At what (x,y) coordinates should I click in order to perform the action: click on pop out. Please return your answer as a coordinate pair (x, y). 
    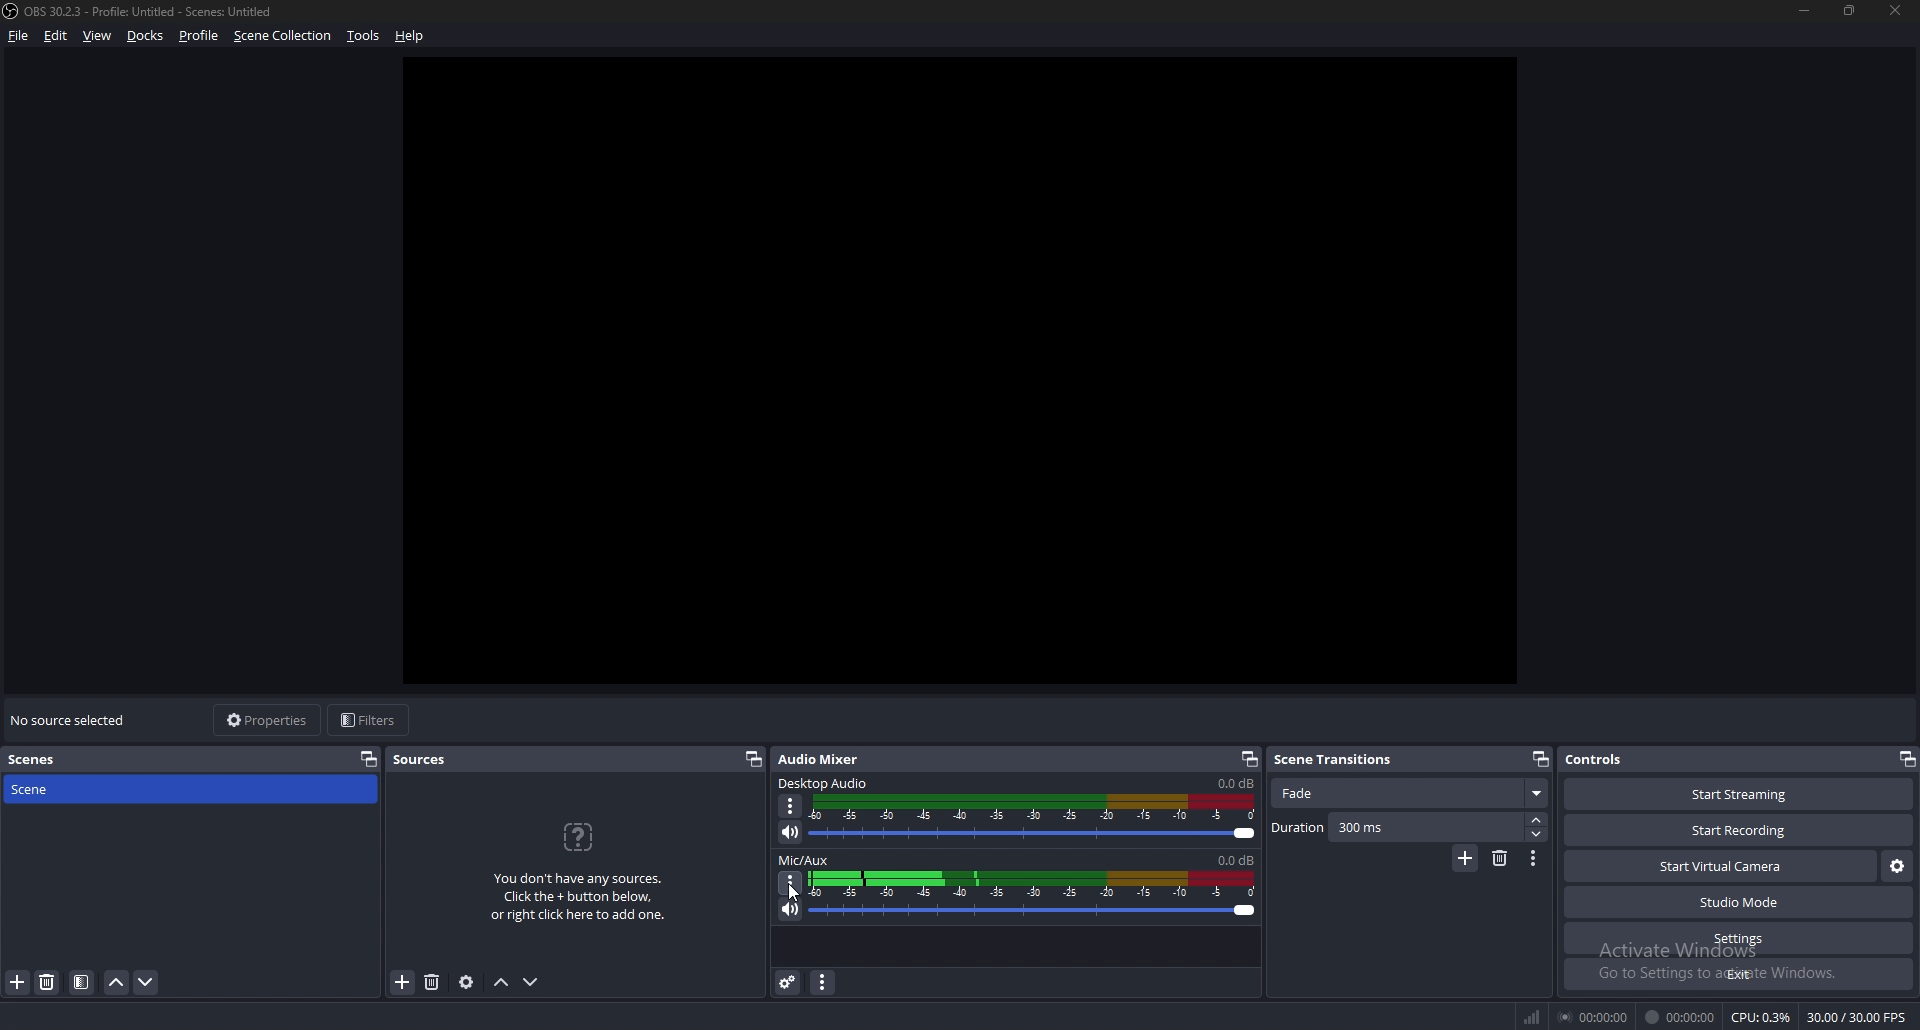
    Looking at the image, I should click on (1908, 760).